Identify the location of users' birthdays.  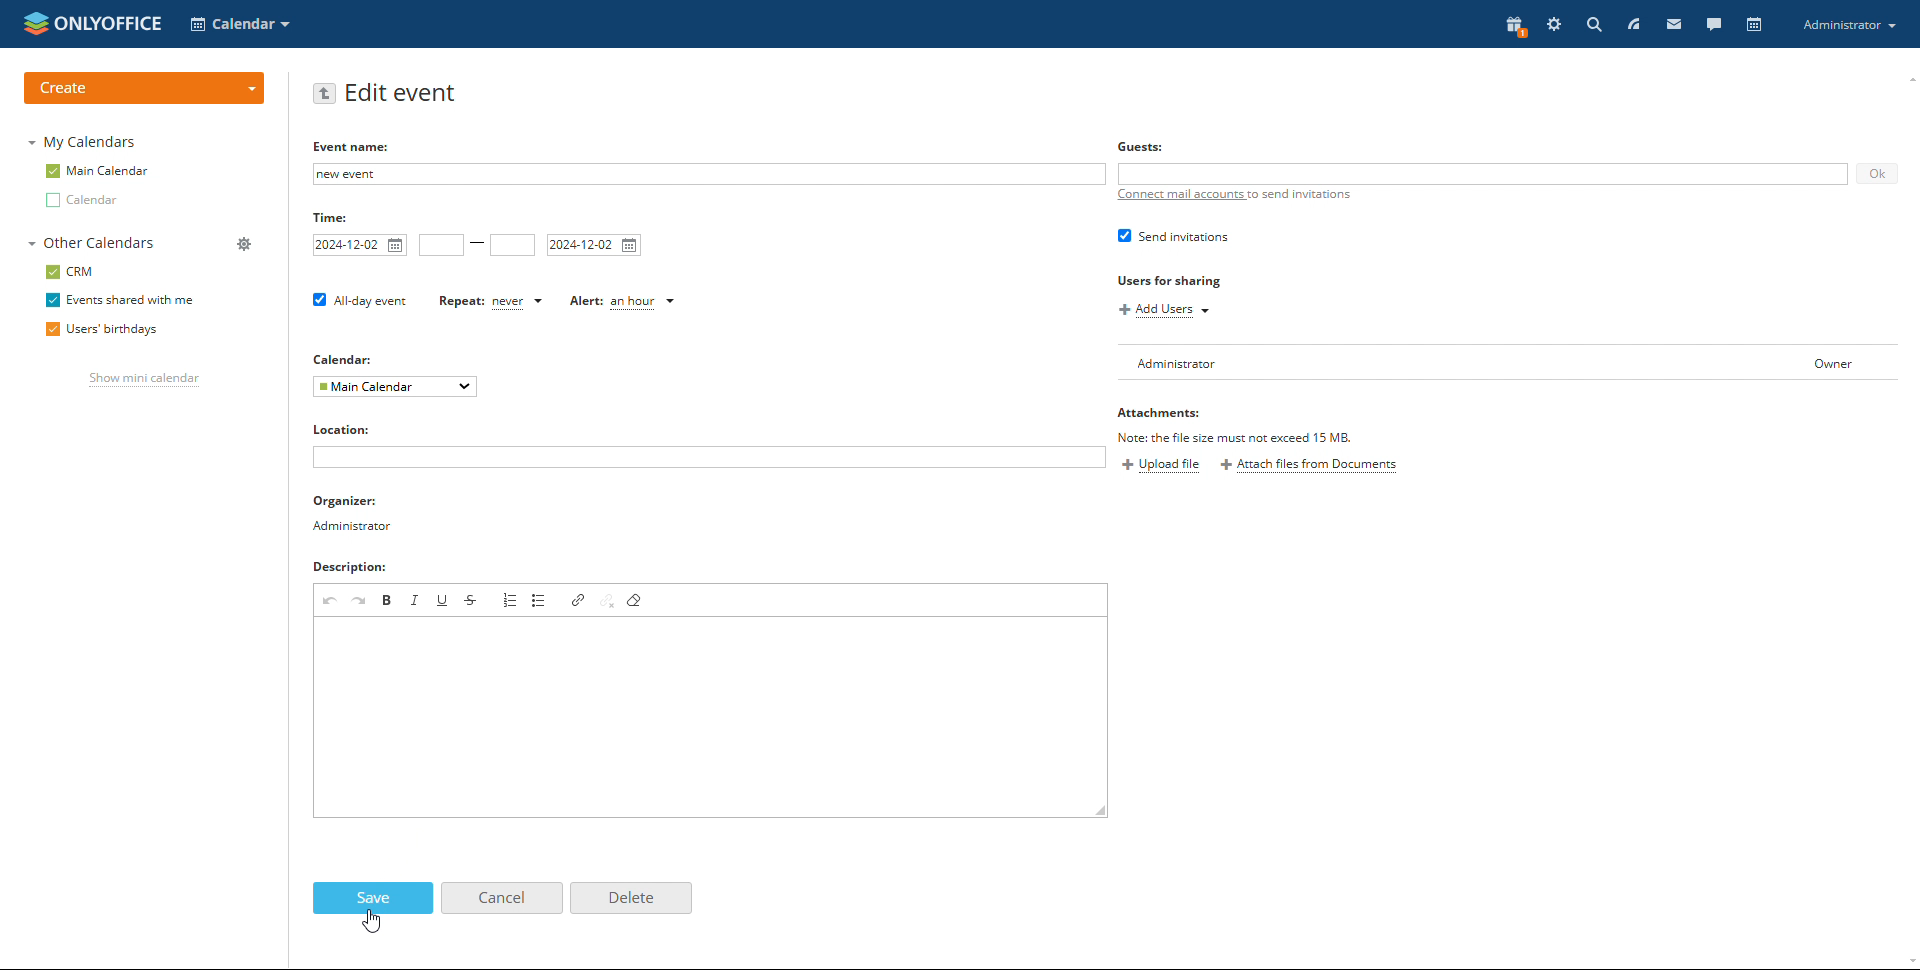
(101, 329).